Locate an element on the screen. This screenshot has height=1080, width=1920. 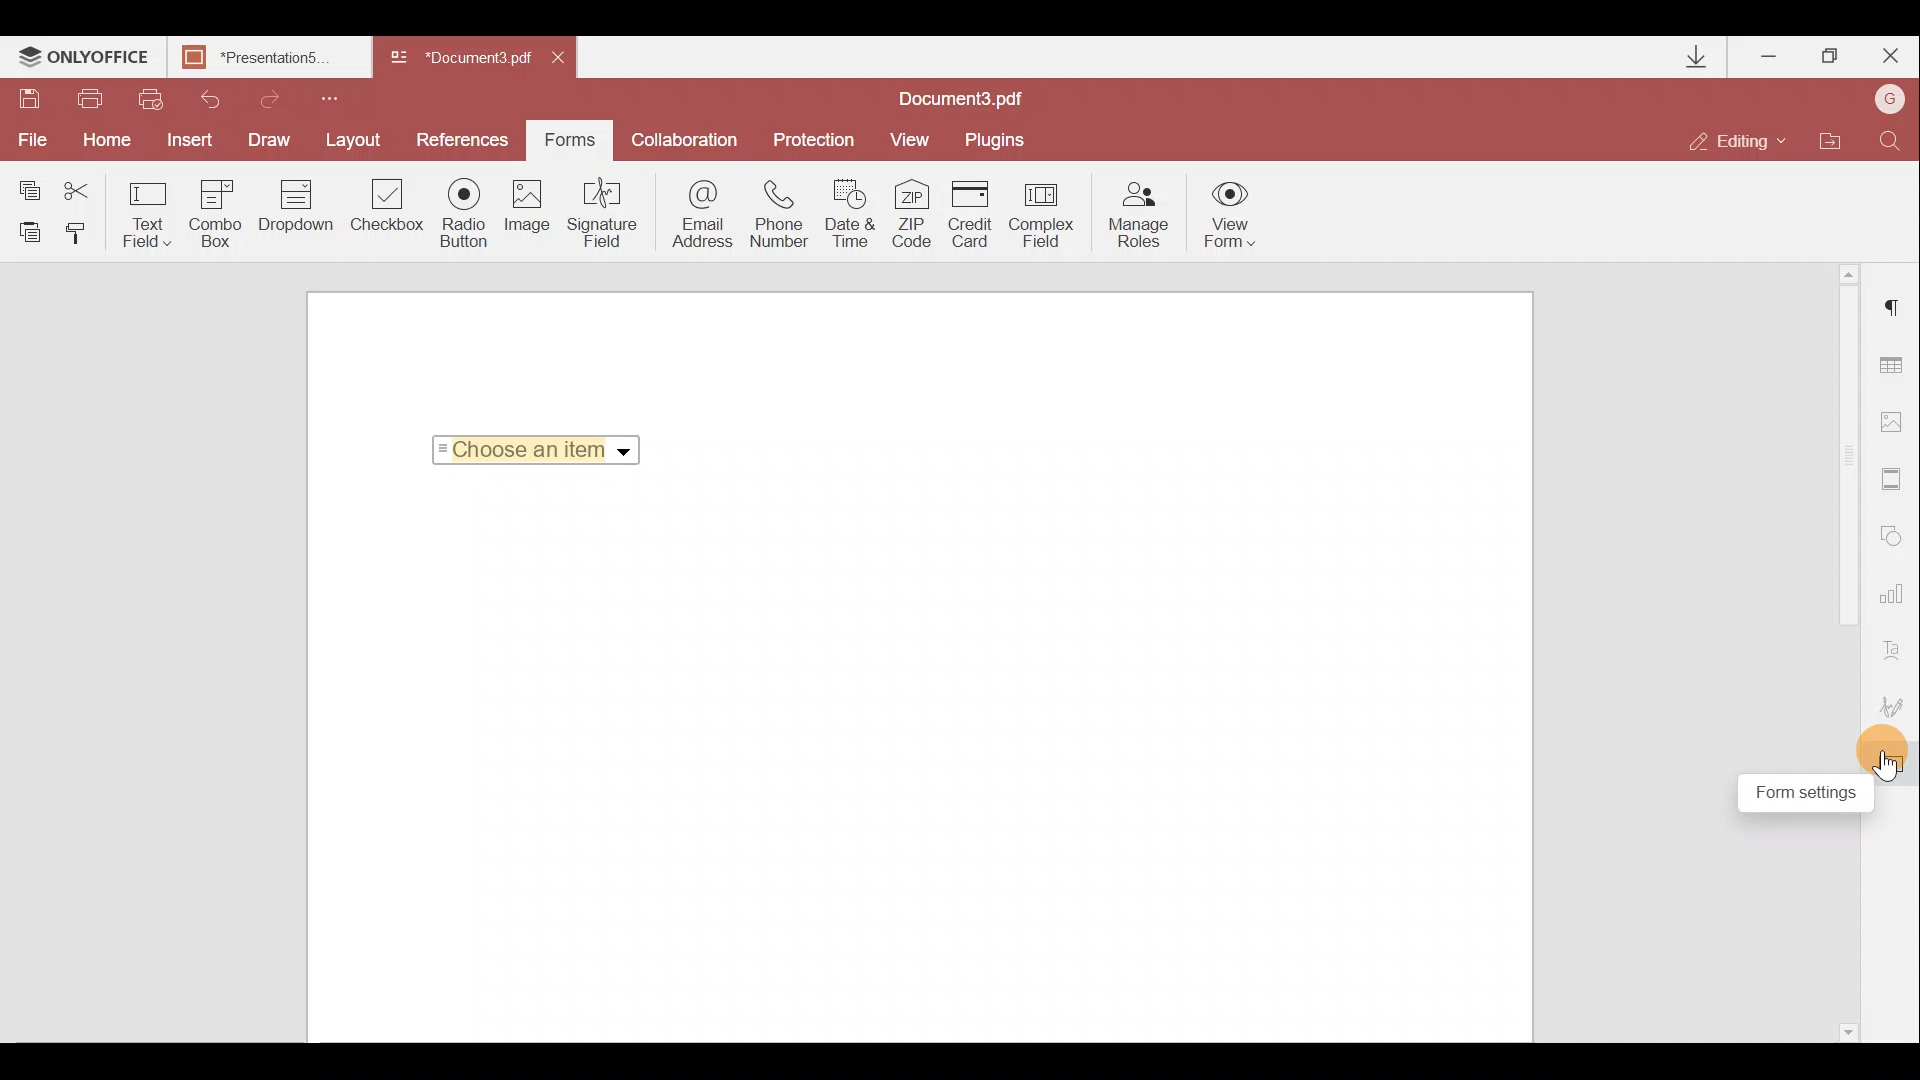
Manage roles is located at coordinates (1138, 215).